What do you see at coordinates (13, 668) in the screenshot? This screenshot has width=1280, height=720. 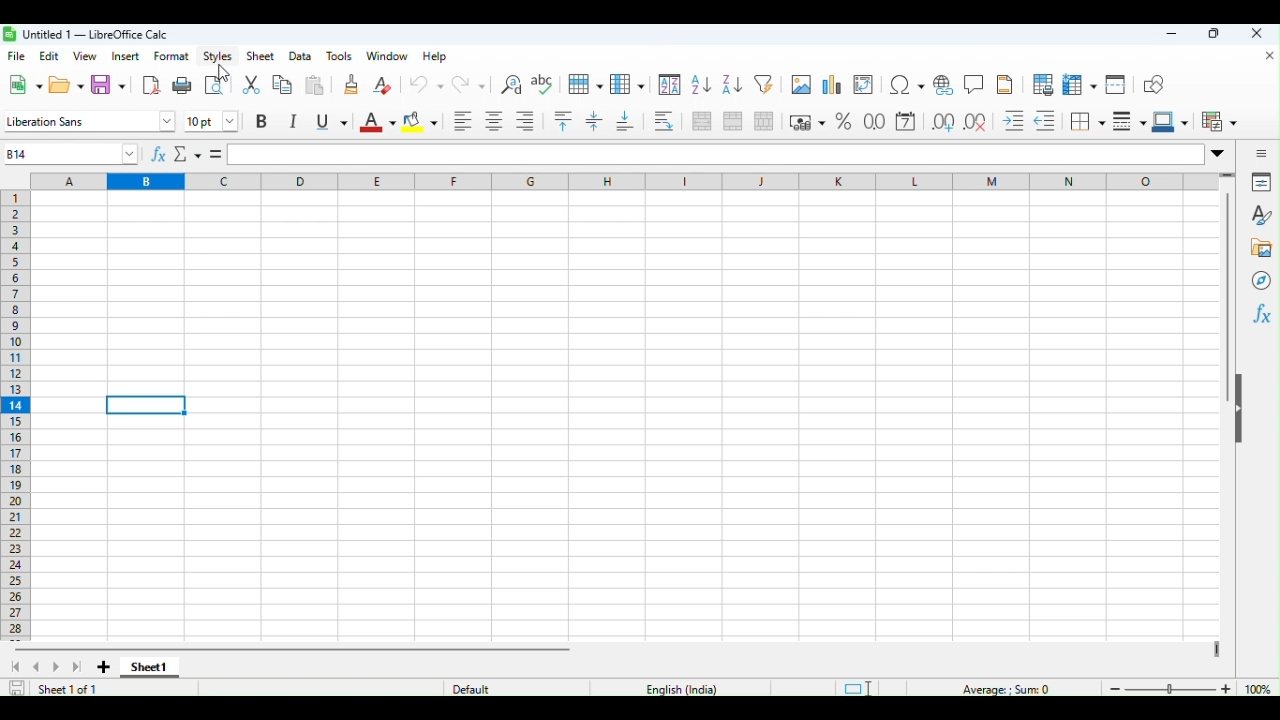 I see `previous slide` at bounding box center [13, 668].